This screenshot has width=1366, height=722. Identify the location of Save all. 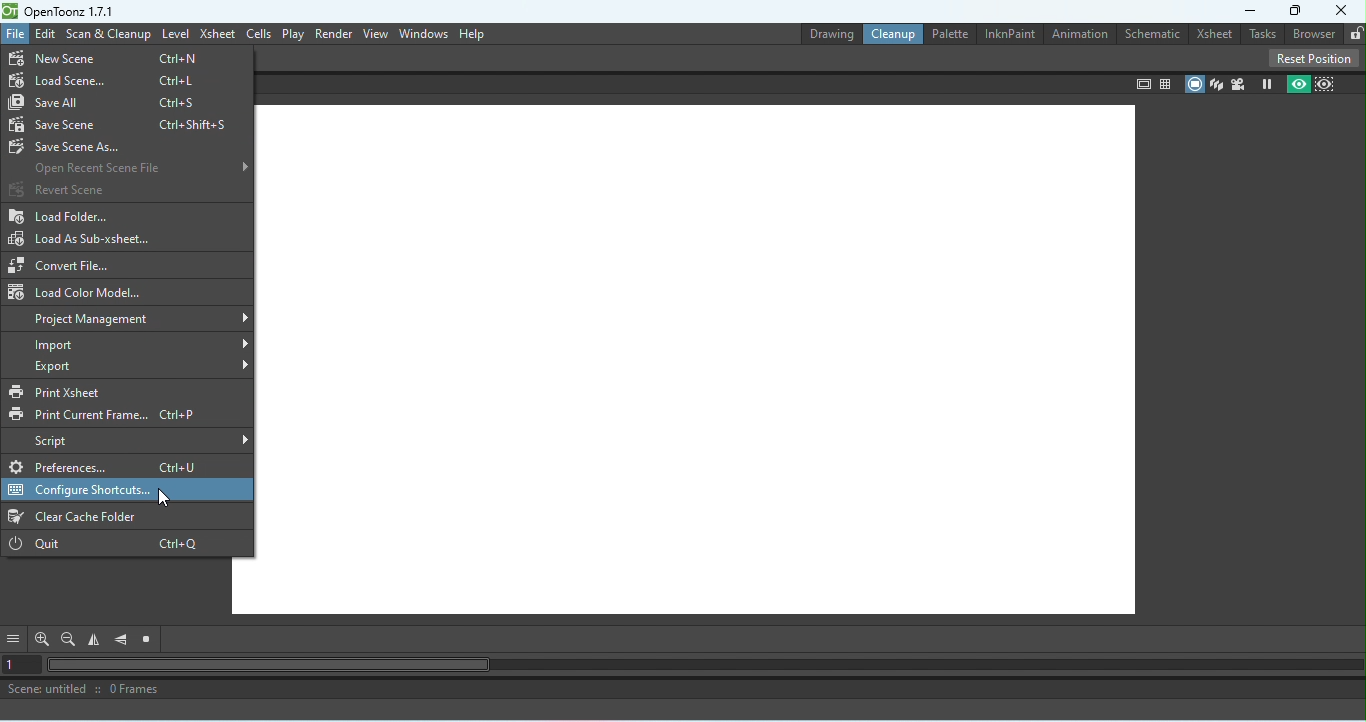
(103, 100).